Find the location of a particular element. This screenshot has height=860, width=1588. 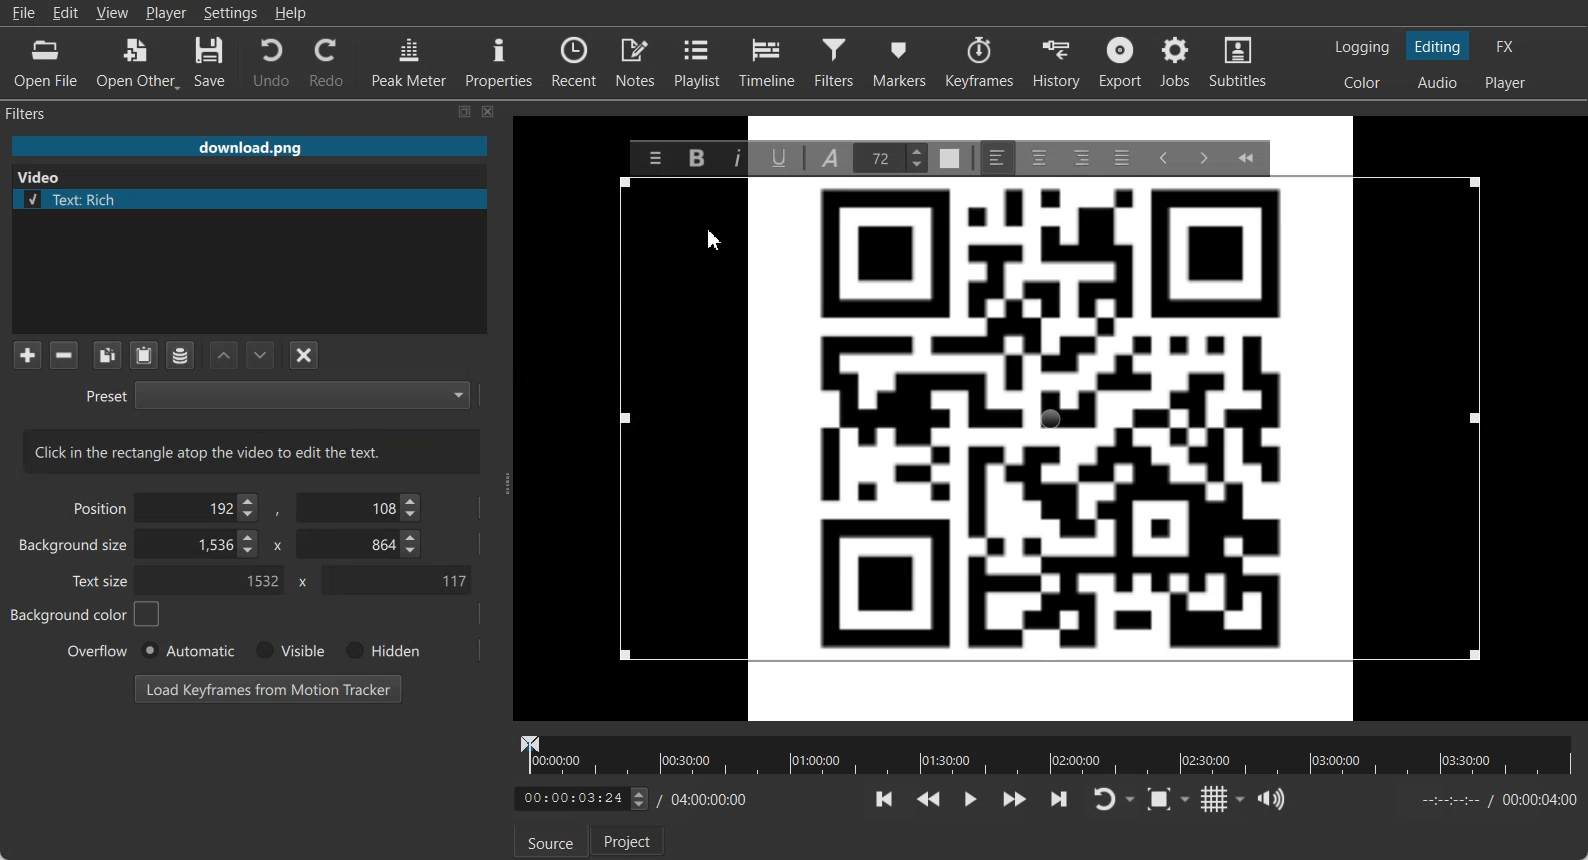

Edit is located at coordinates (66, 12).